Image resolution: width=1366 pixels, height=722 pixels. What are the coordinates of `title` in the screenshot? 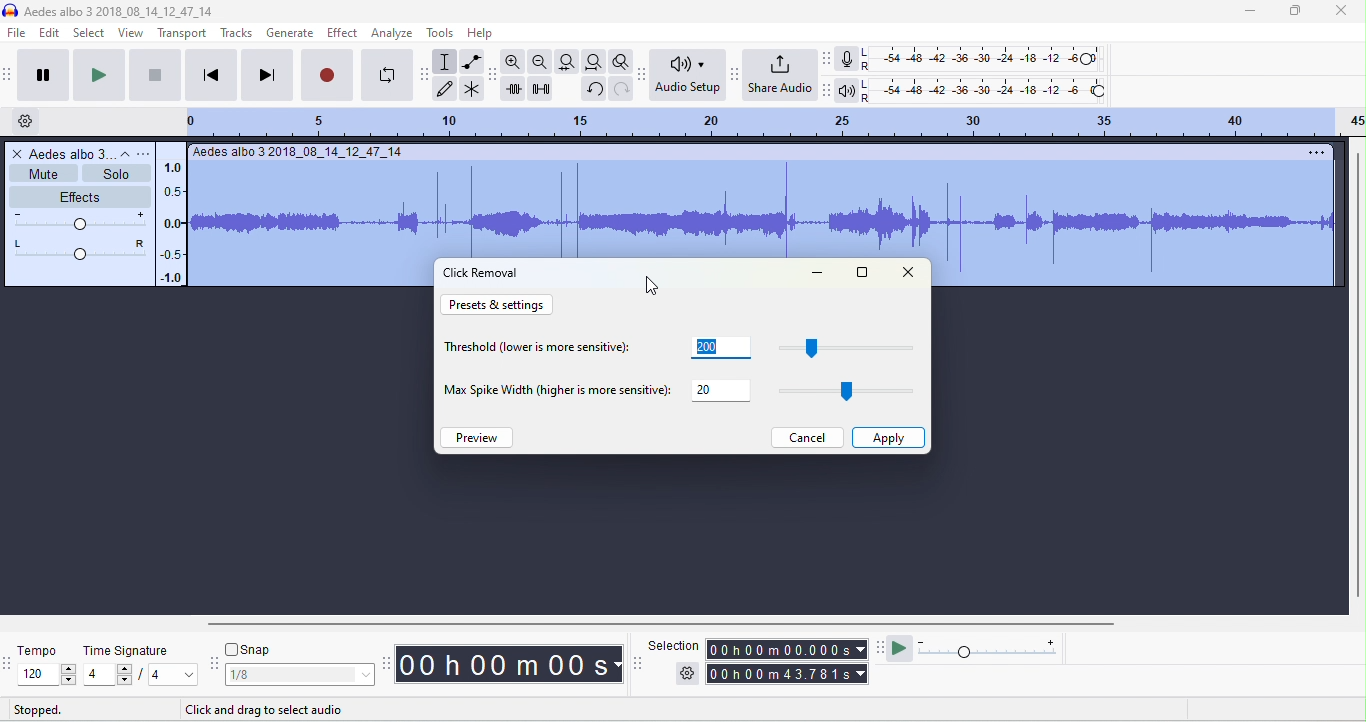 It's located at (119, 10).